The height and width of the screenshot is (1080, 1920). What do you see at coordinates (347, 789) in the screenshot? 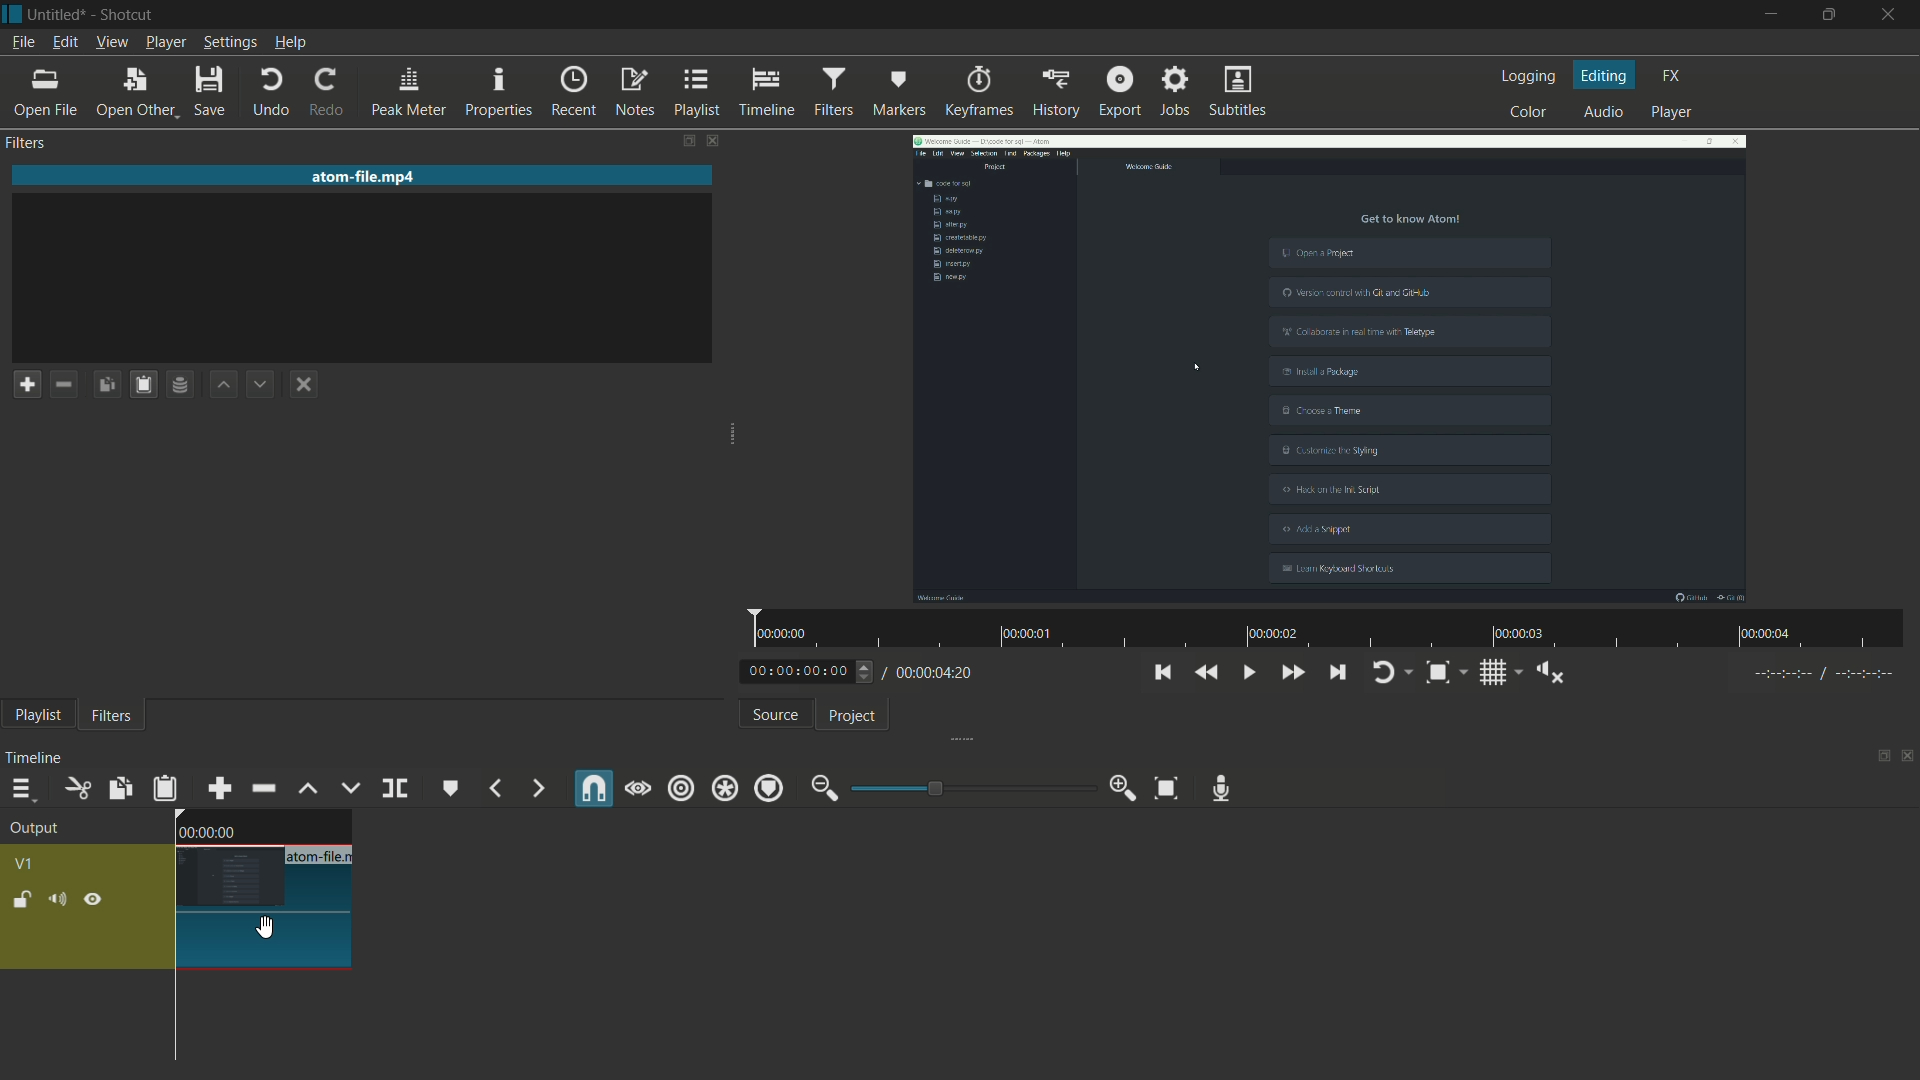
I see `overwrite` at bounding box center [347, 789].